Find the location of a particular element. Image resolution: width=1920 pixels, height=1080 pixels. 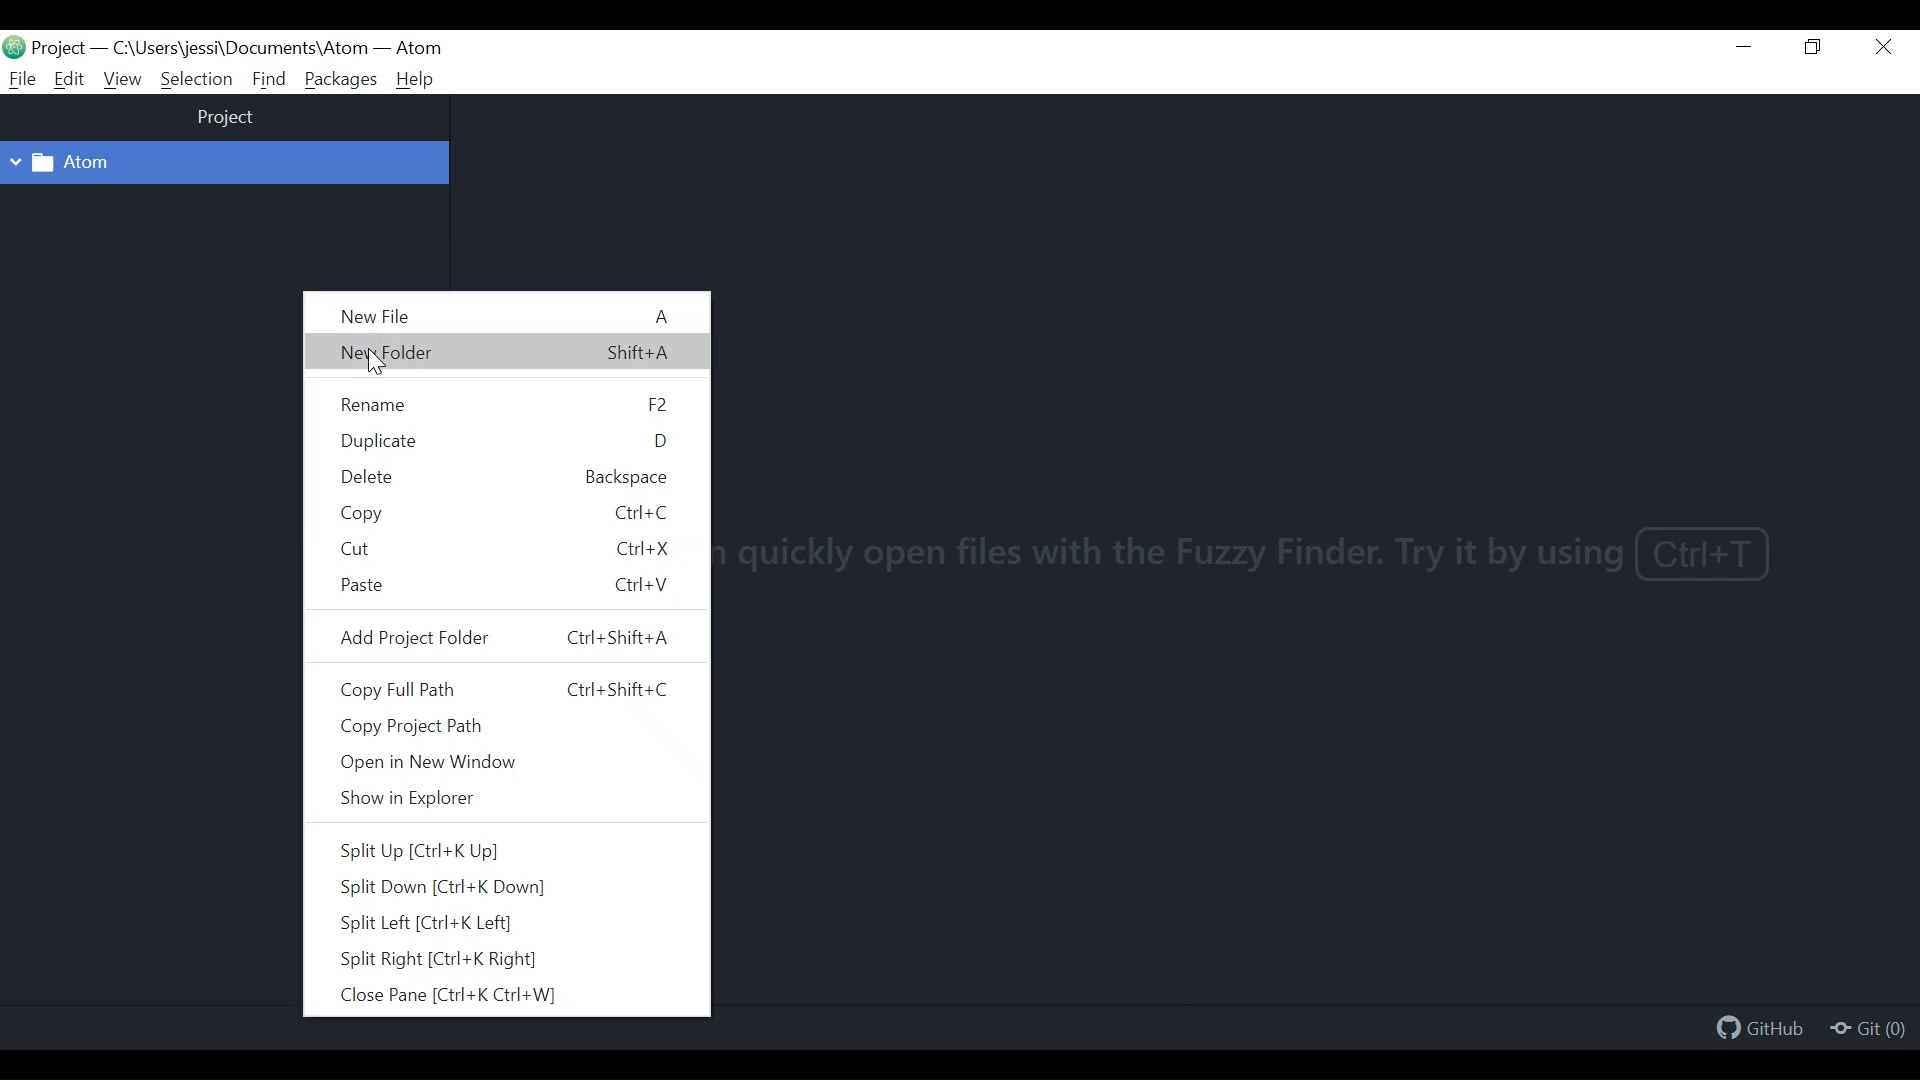

Delete is located at coordinates (370, 477).